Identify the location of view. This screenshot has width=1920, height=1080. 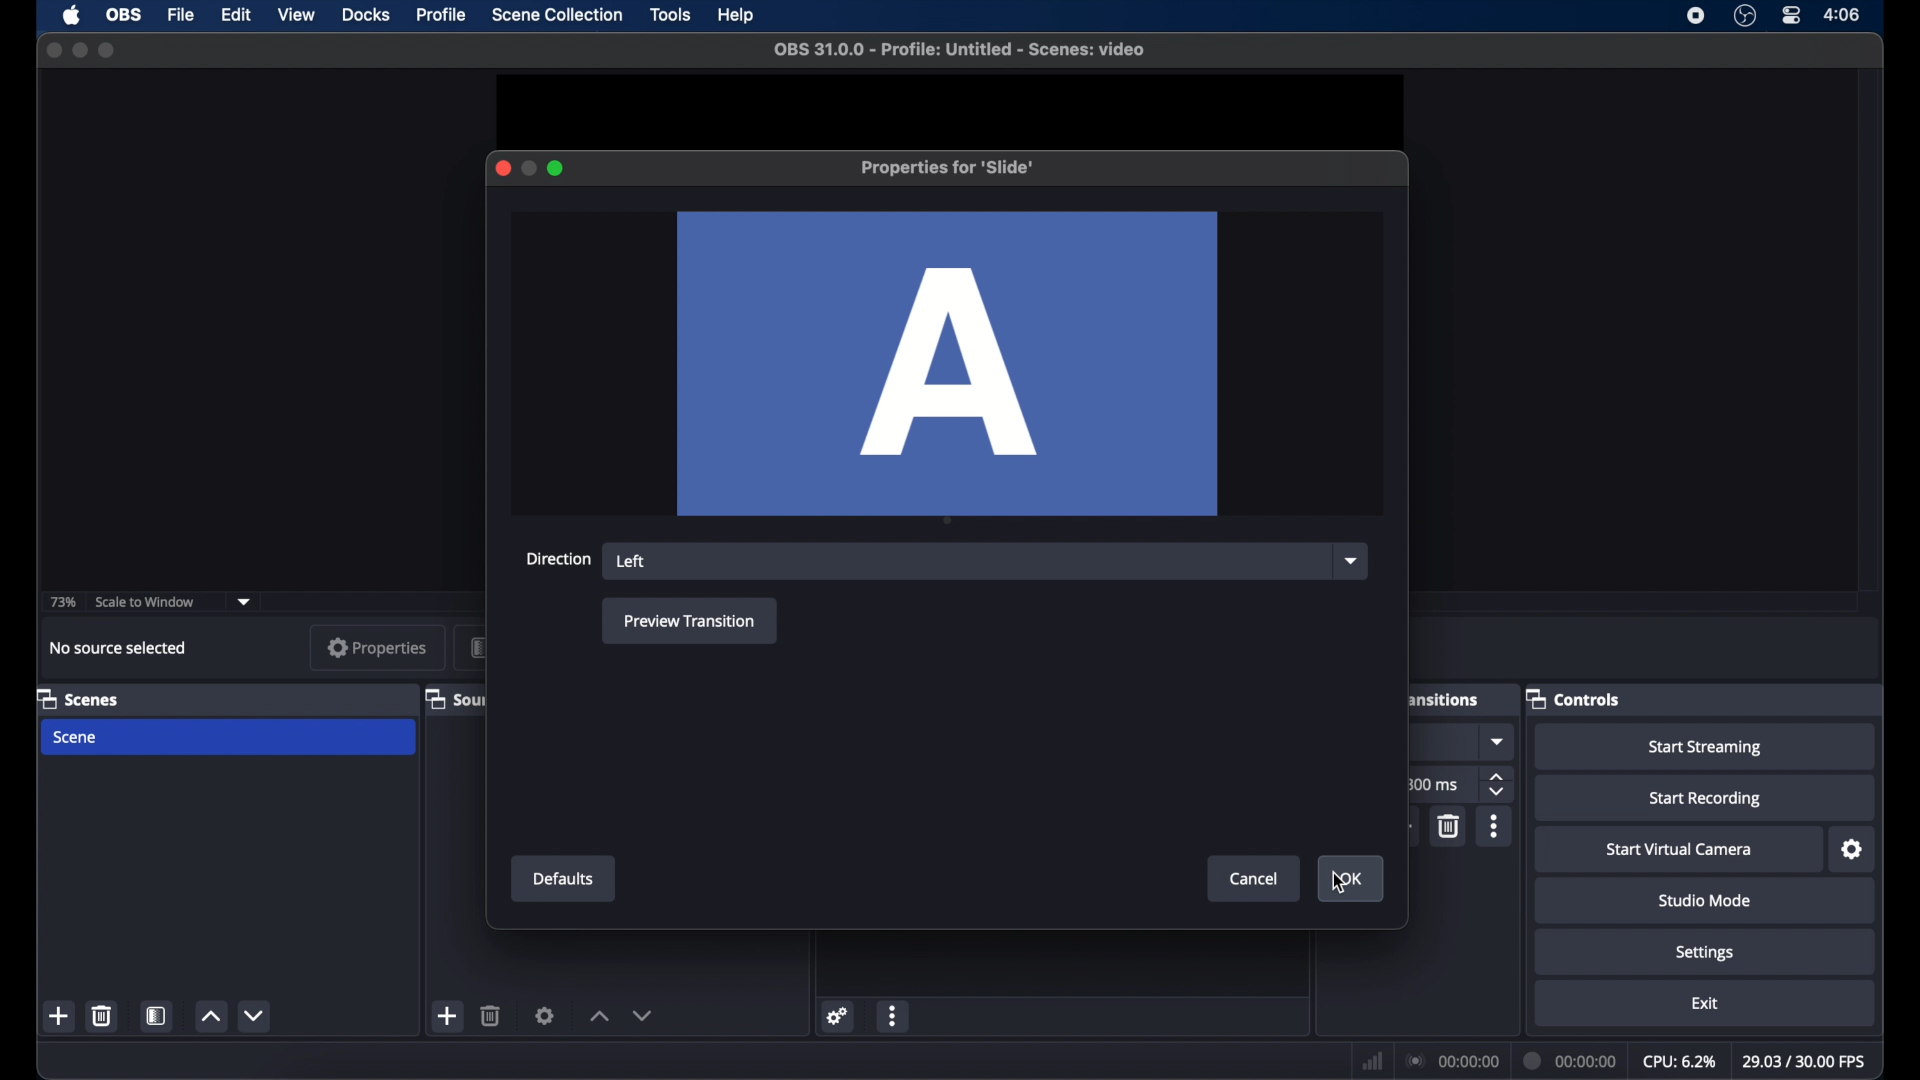
(296, 16).